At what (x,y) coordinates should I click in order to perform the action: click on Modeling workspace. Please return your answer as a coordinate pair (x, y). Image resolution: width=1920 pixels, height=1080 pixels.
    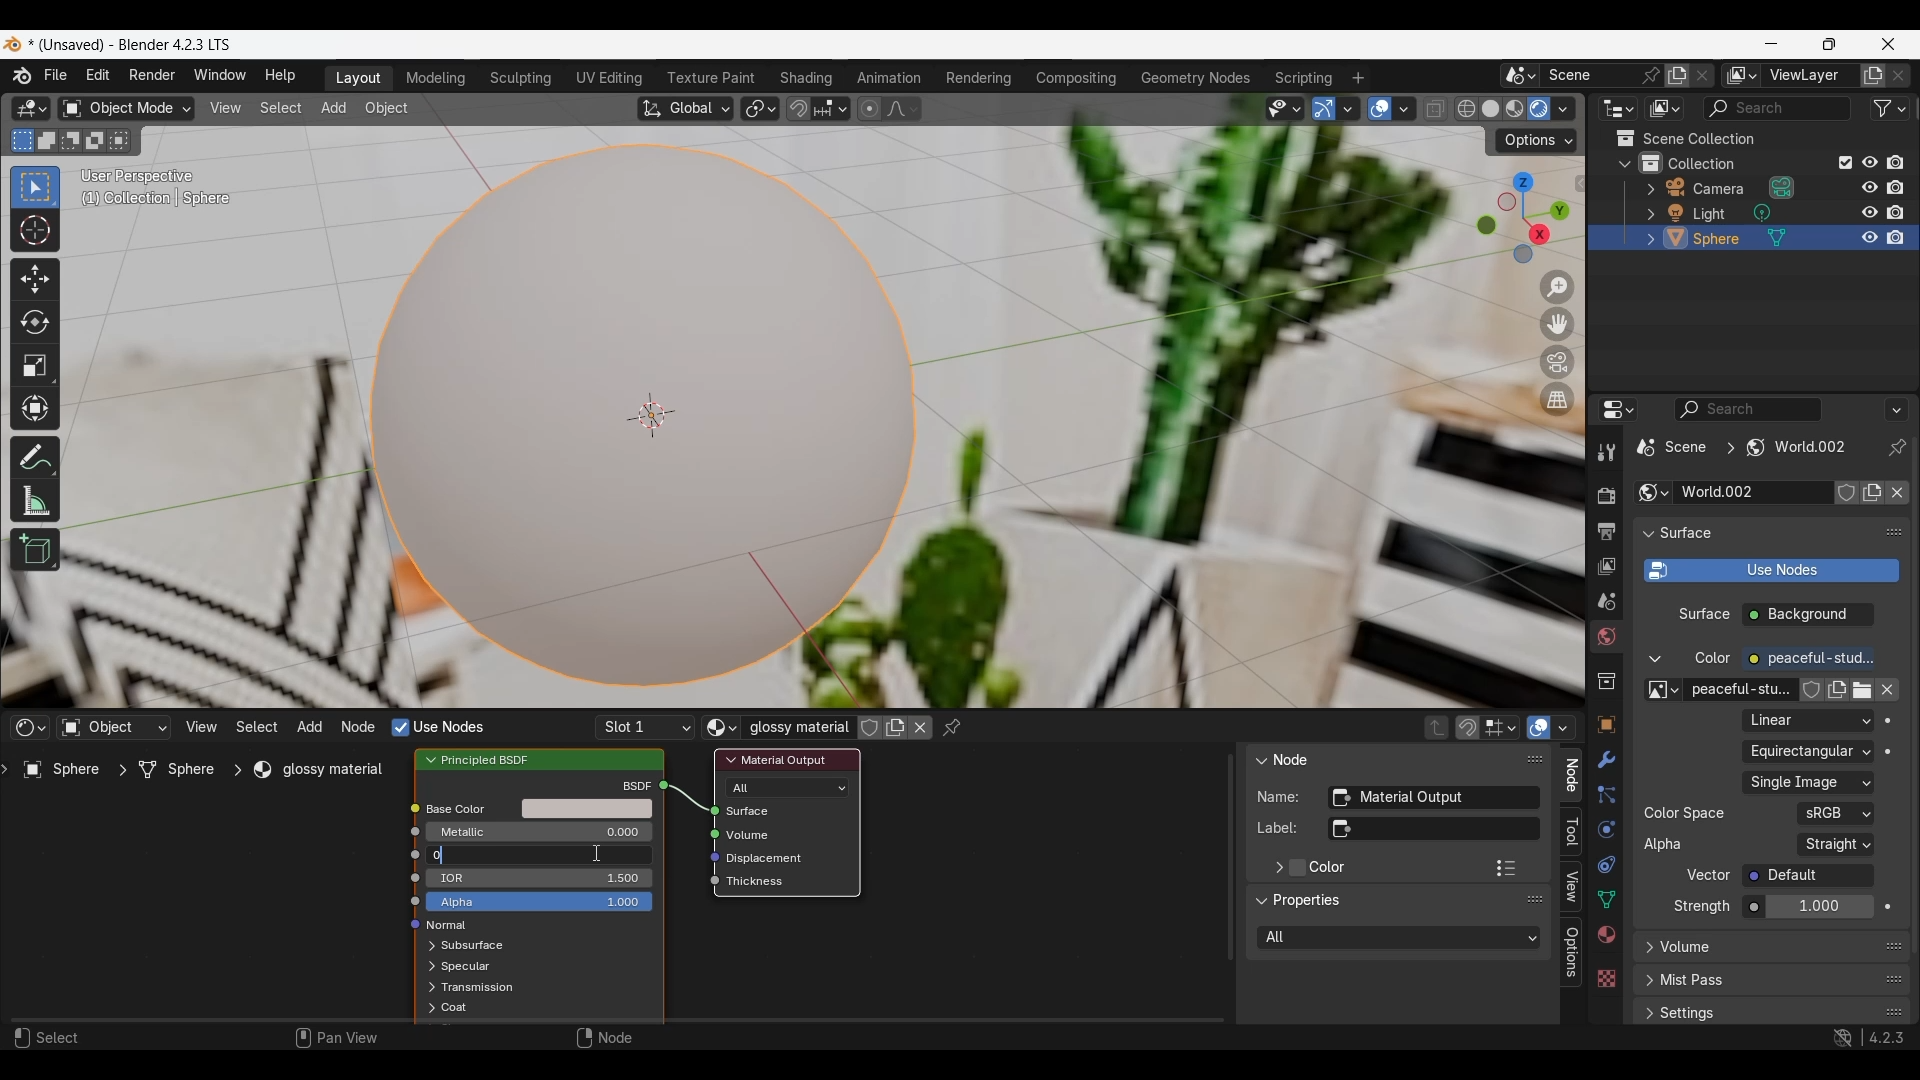
    Looking at the image, I should click on (437, 78).